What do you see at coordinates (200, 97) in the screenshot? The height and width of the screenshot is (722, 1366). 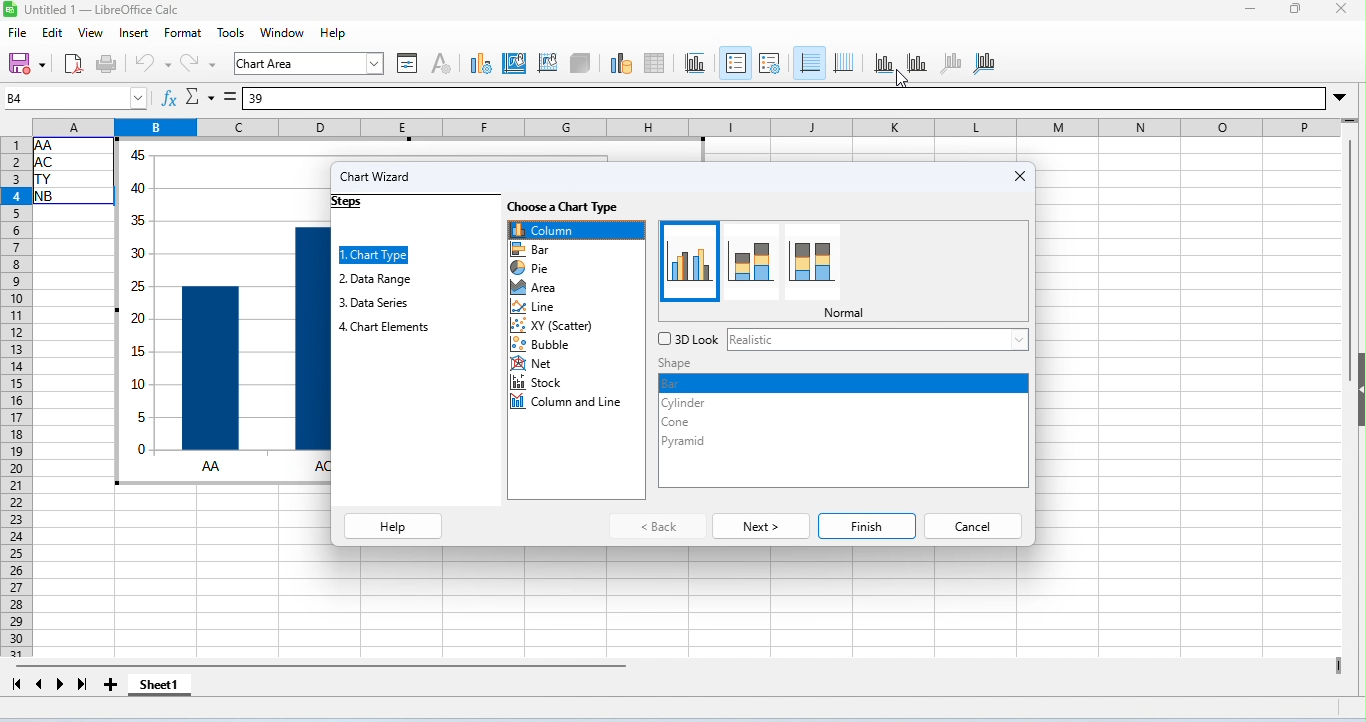 I see `select function` at bounding box center [200, 97].